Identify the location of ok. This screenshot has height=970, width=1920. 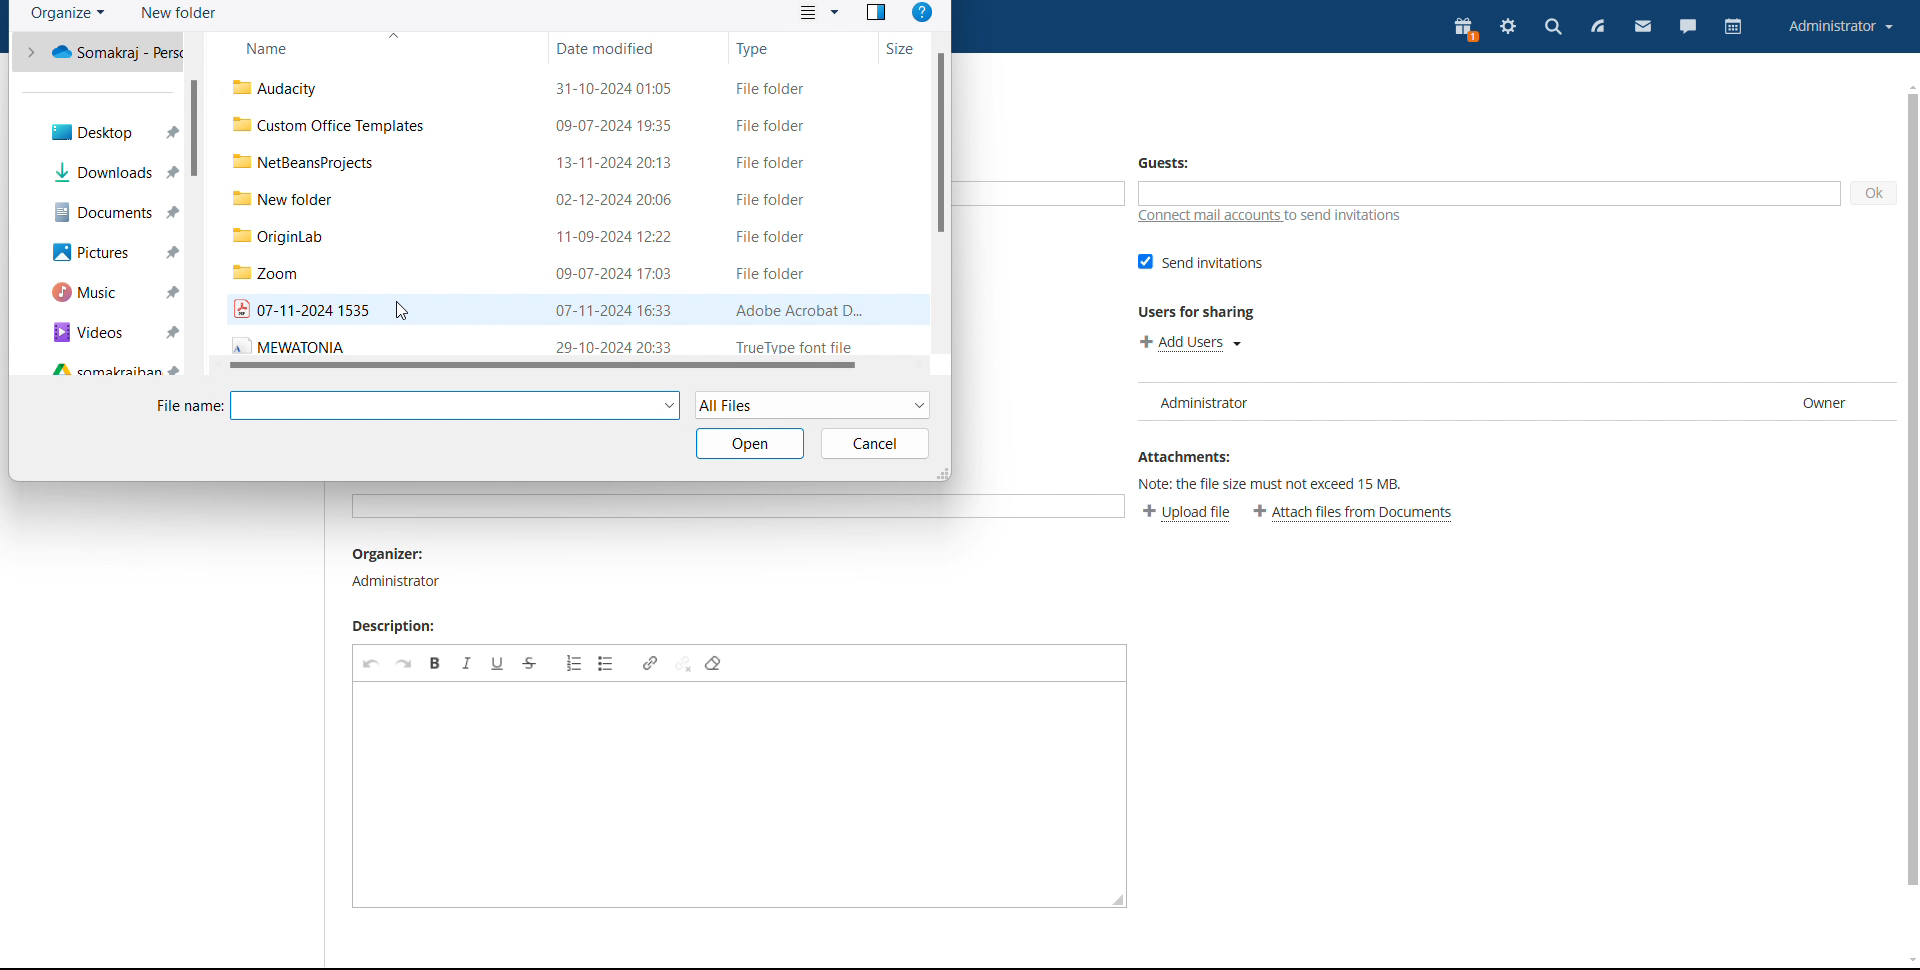
(1872, 194).